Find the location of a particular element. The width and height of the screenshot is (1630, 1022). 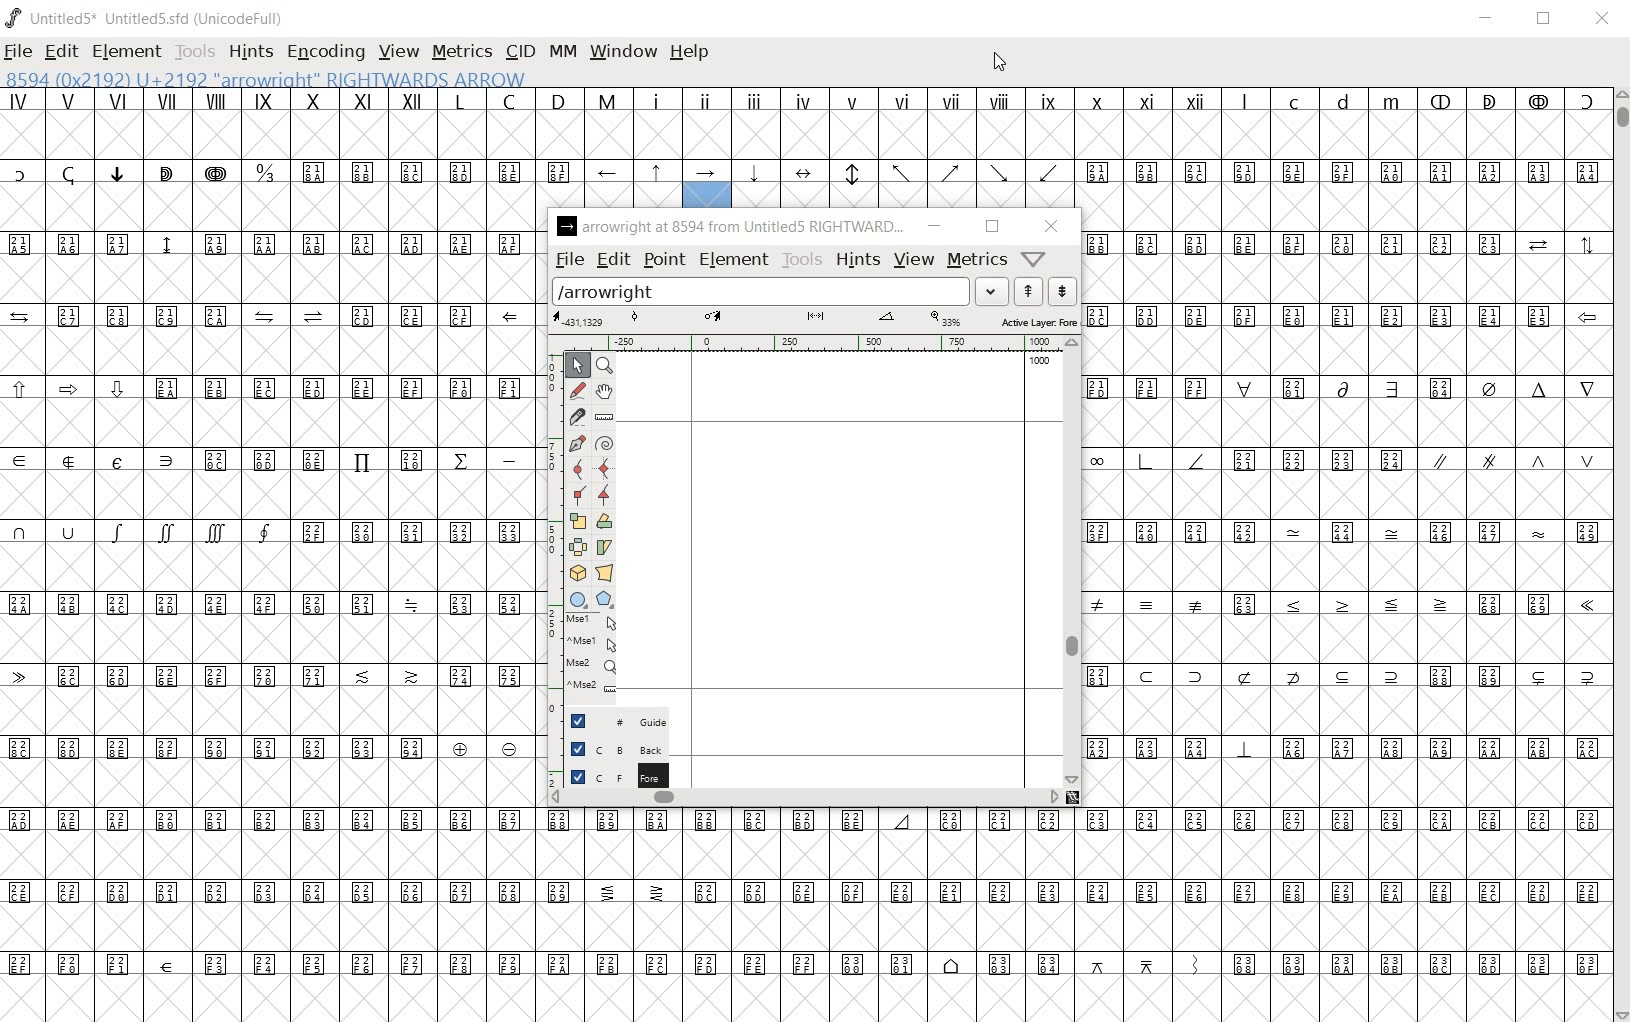

draw a freehand curve is located at coordinates (577, 390).